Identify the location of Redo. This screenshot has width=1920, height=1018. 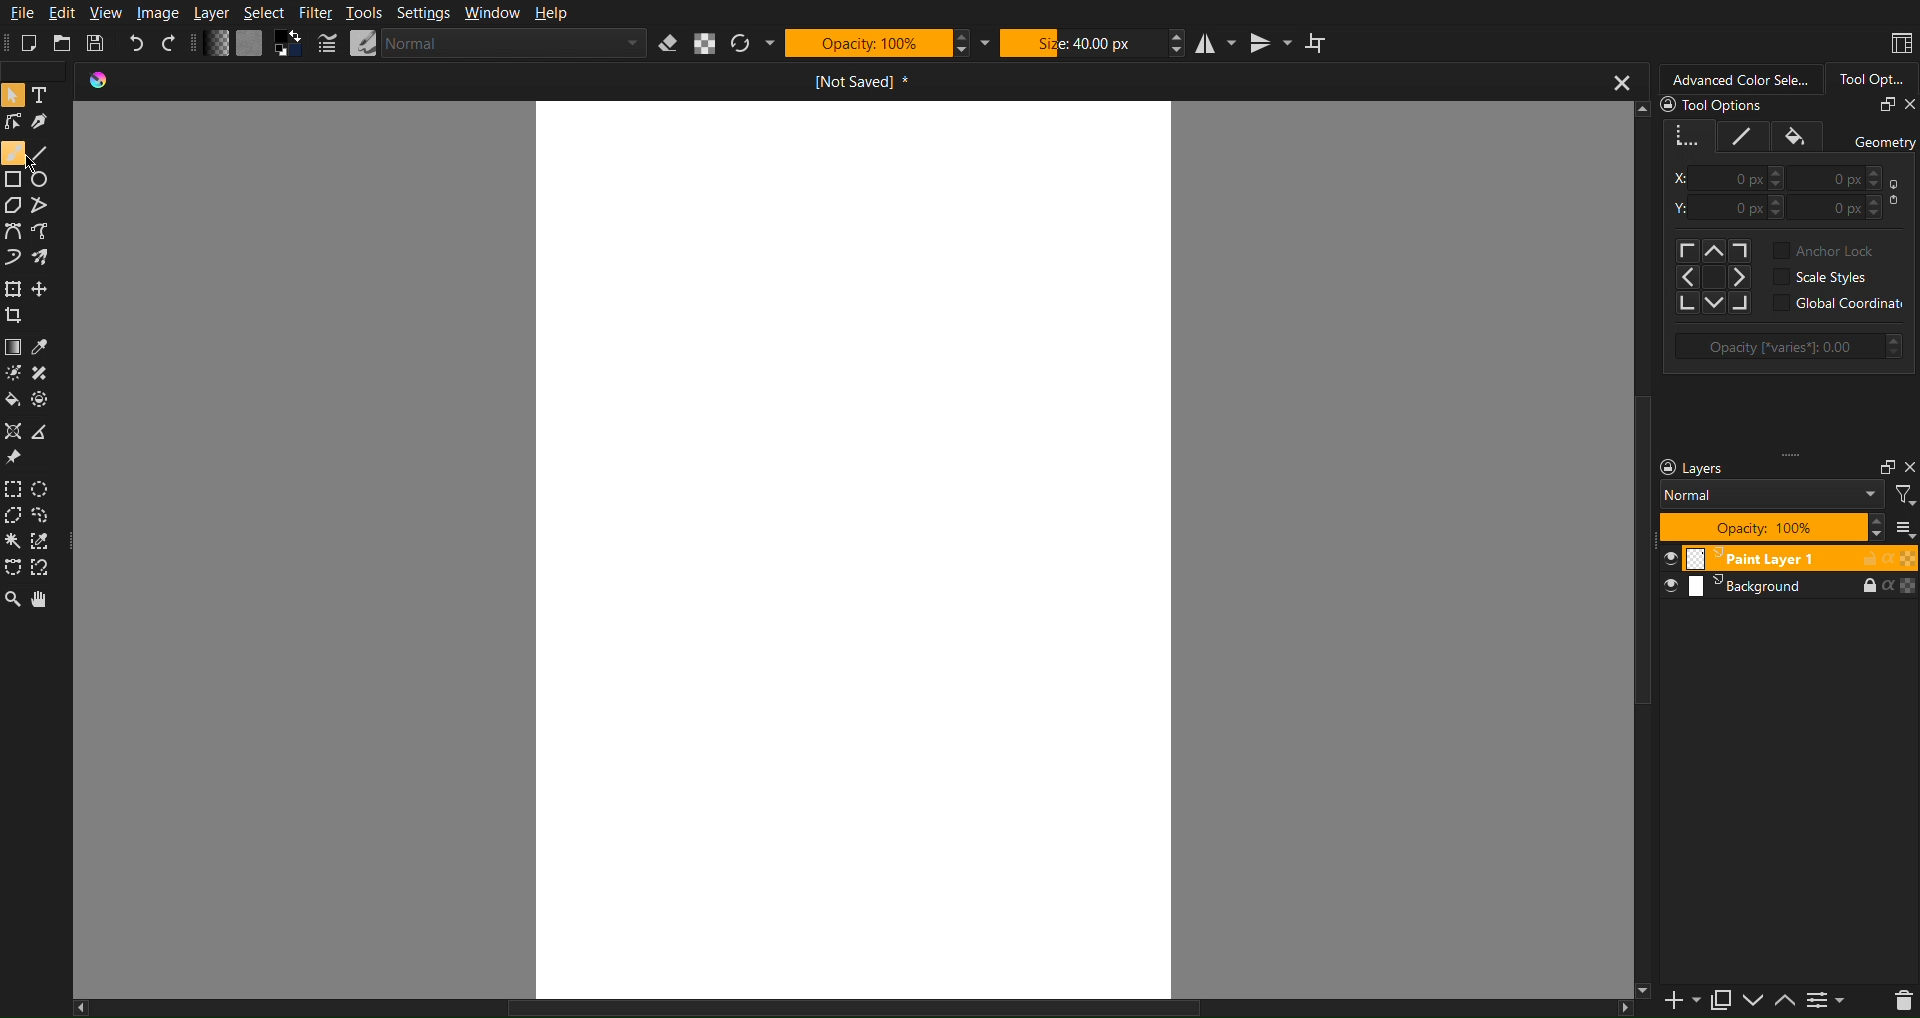
(172, 43).